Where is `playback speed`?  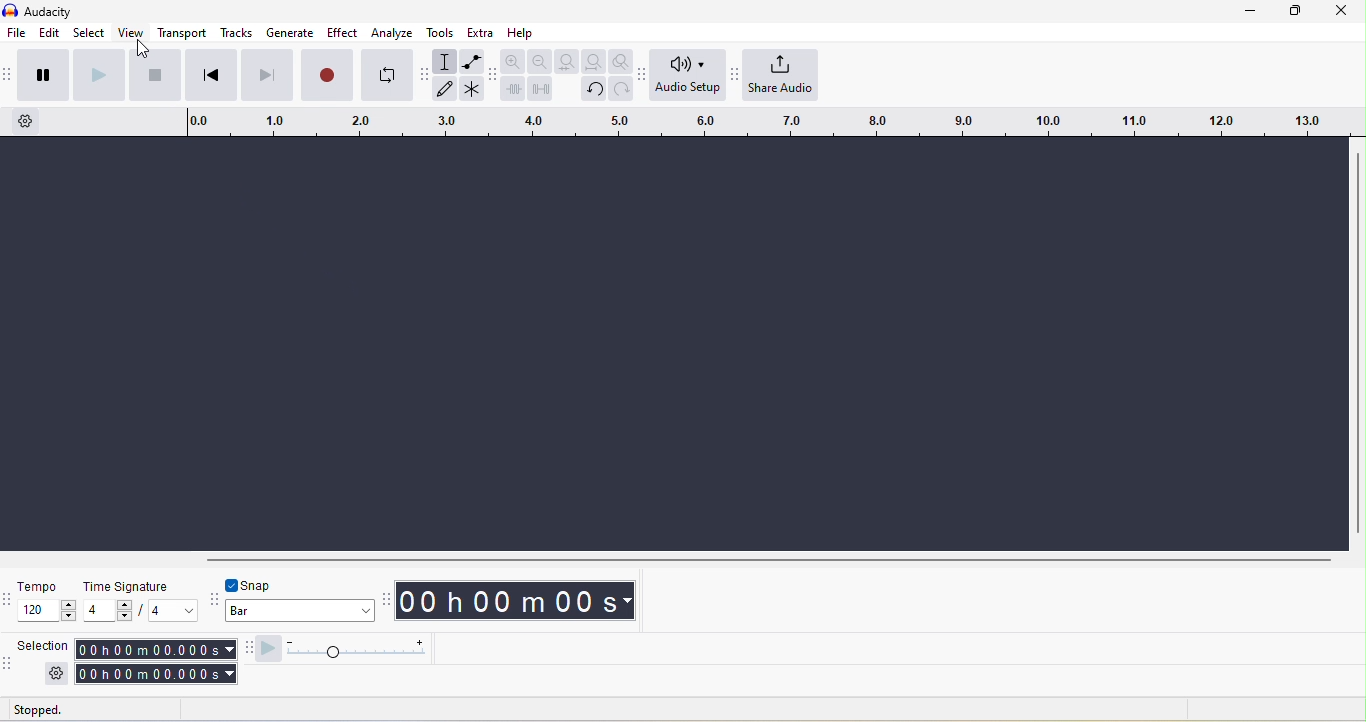 playback speed is located at coordinates (355, 650).